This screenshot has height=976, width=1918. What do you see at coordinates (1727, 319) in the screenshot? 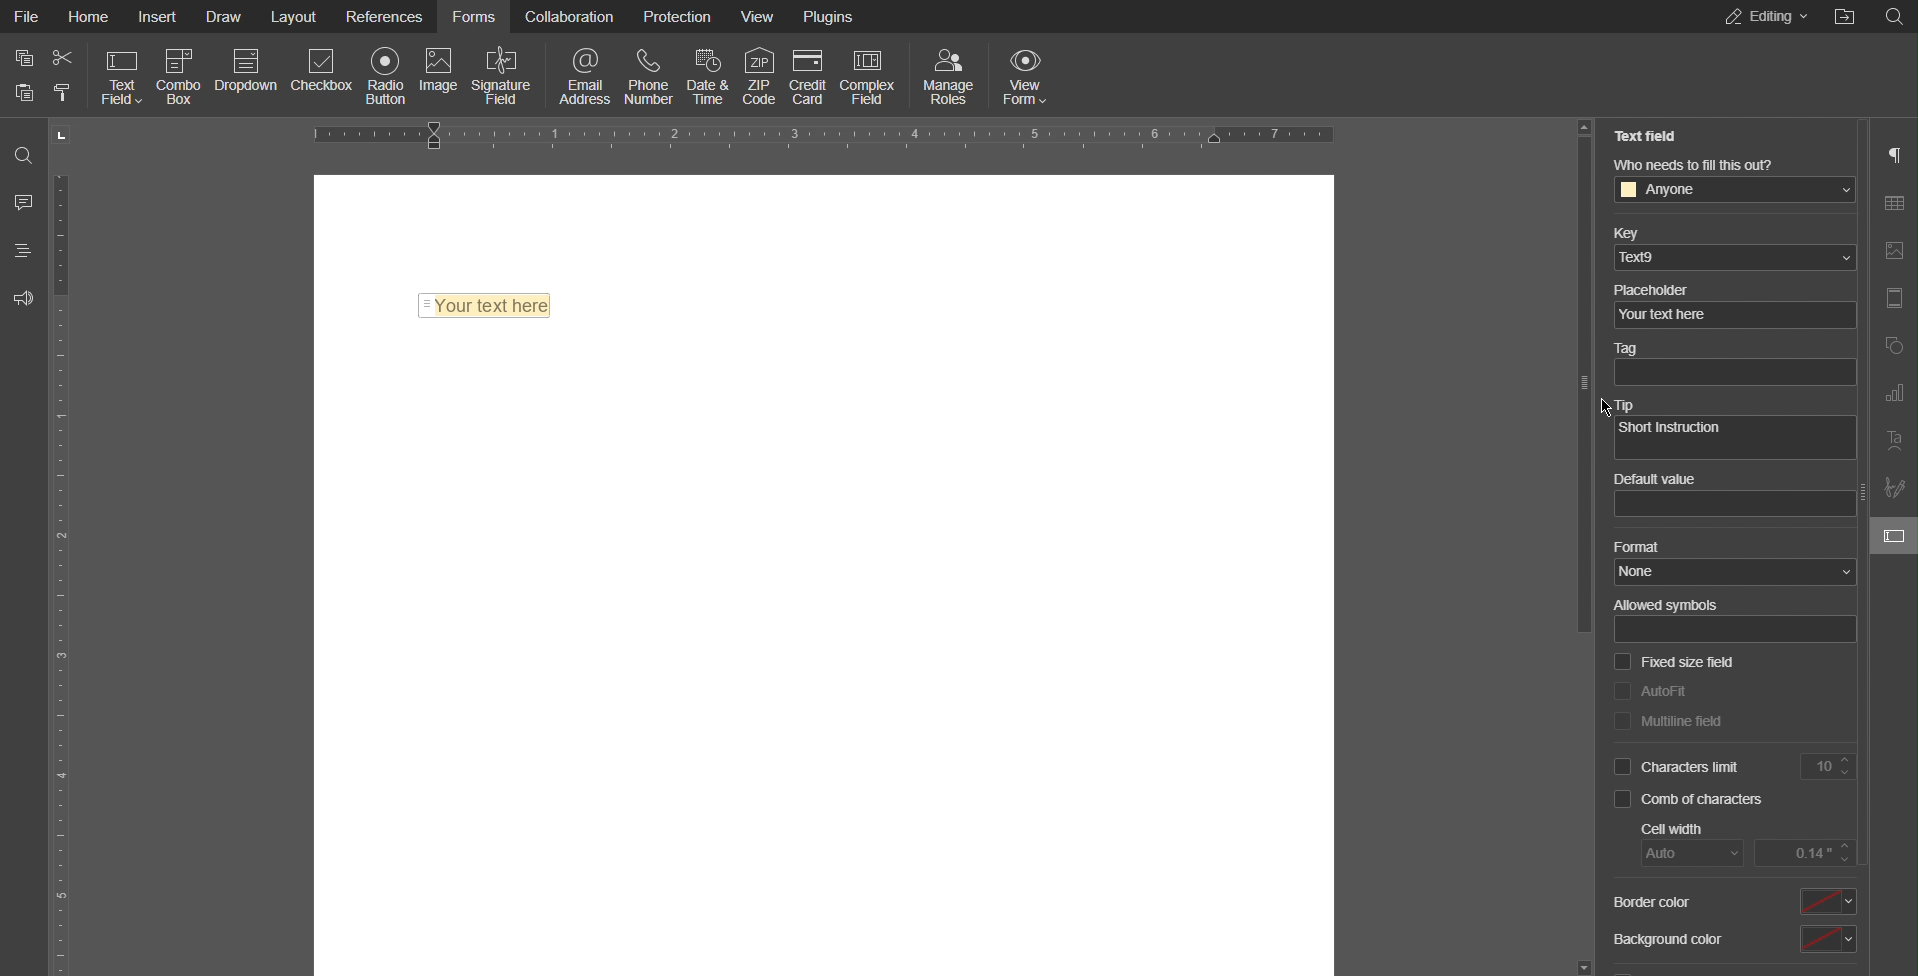
I see `your text here` at bounding box center [1727, 319].